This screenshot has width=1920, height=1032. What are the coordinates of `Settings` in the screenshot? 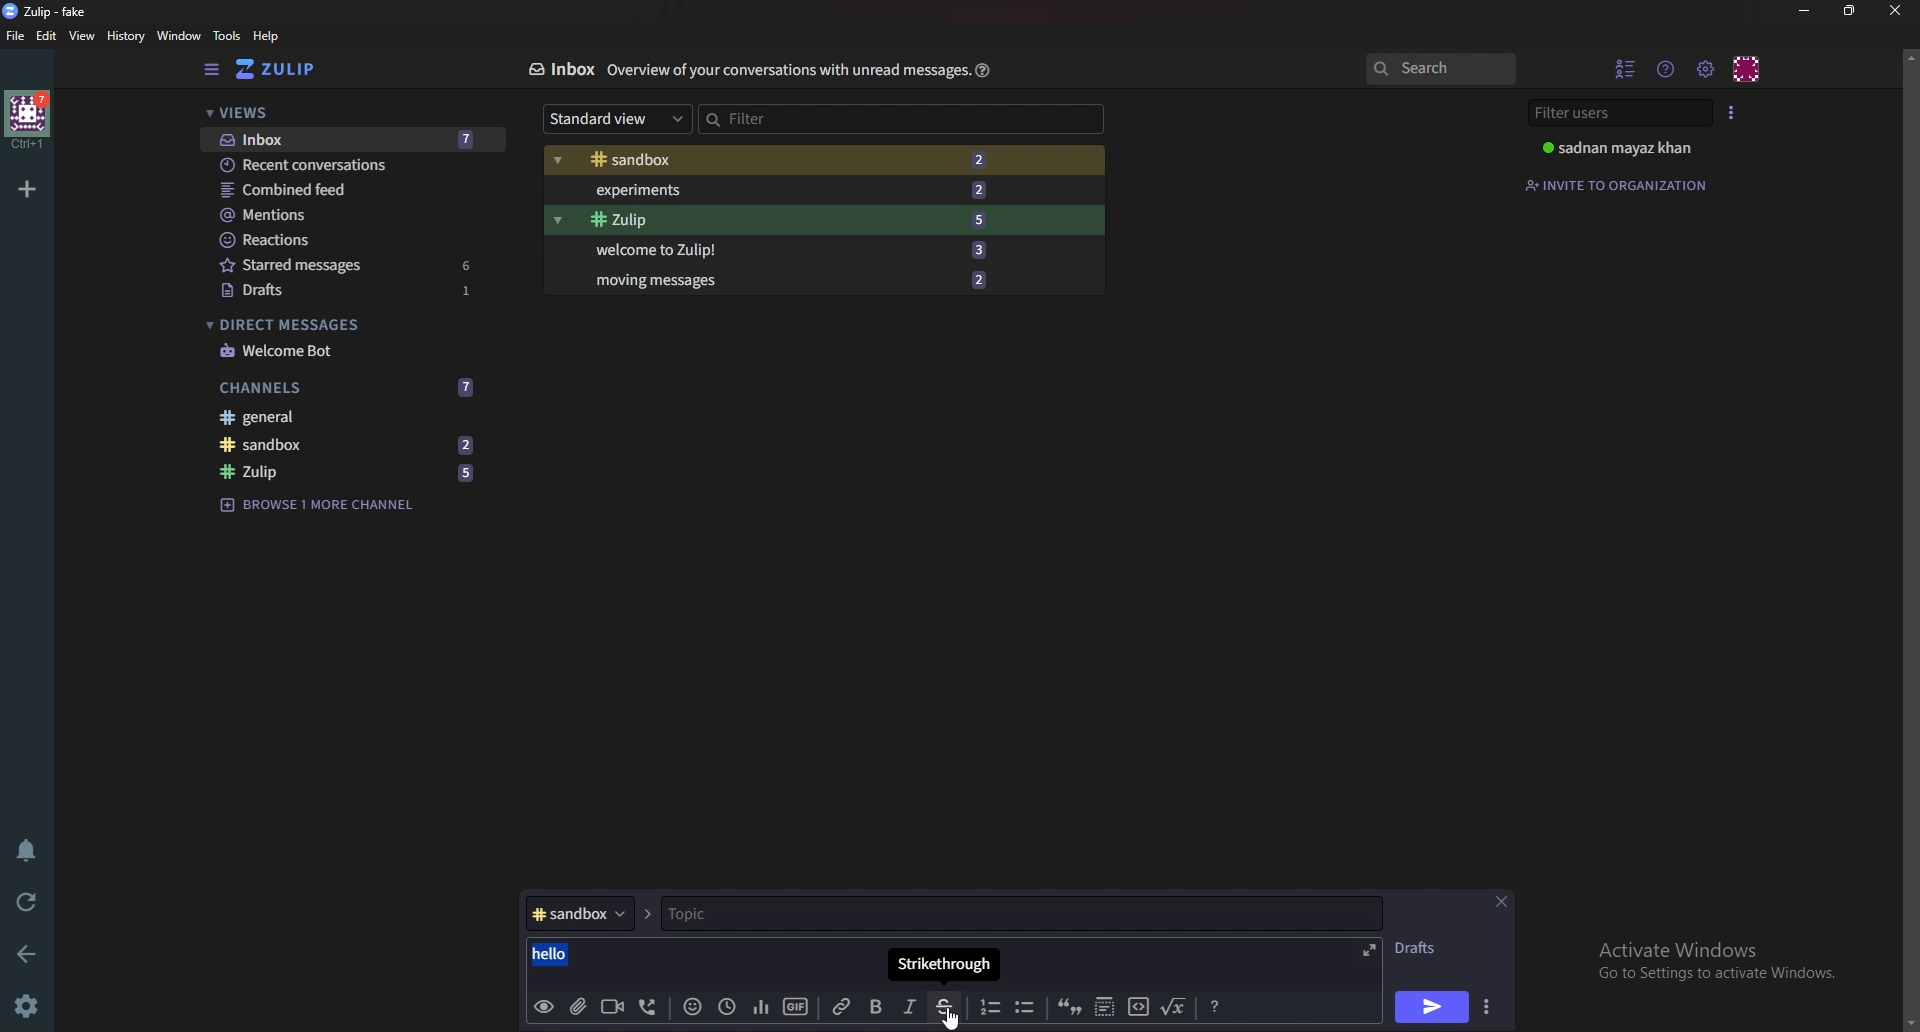 It's located at (30, 1002).